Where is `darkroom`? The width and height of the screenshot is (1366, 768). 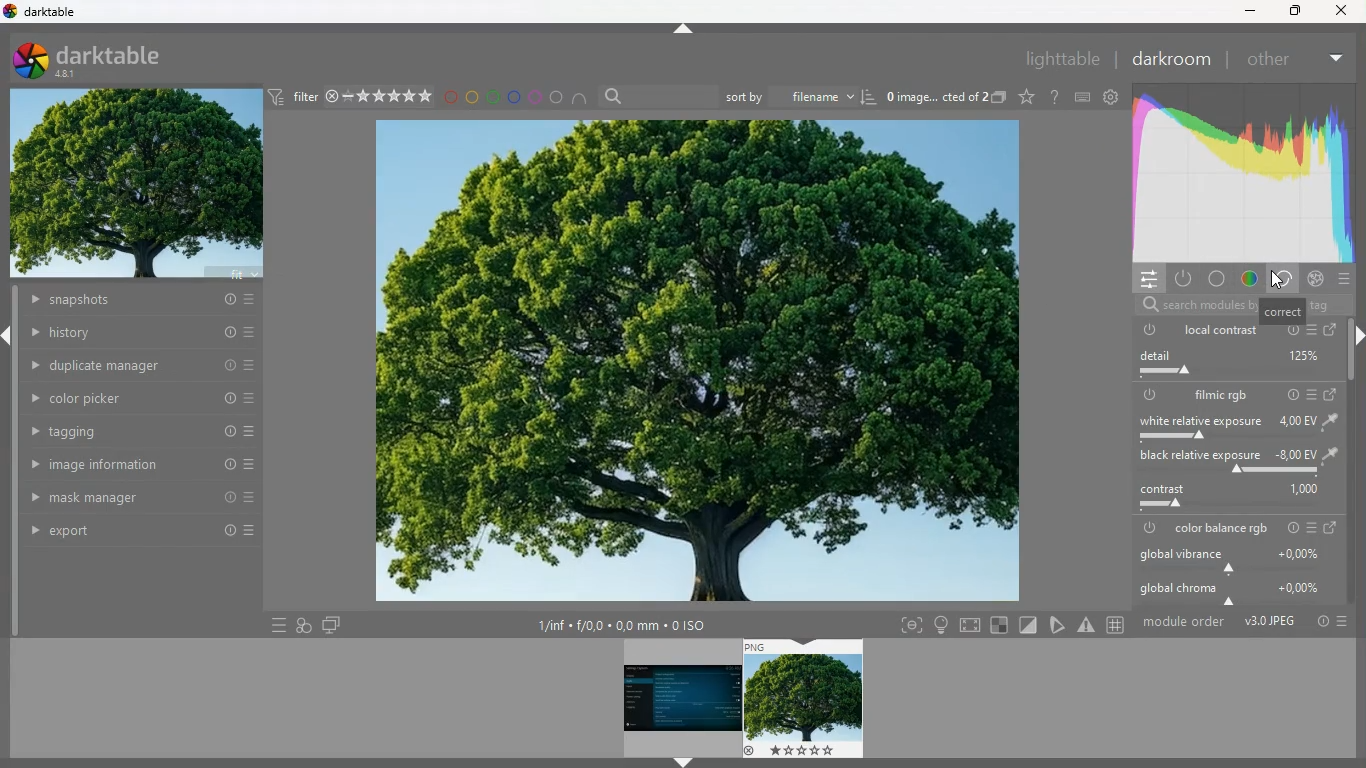
darkroom is located at coordinates (1170, 59).